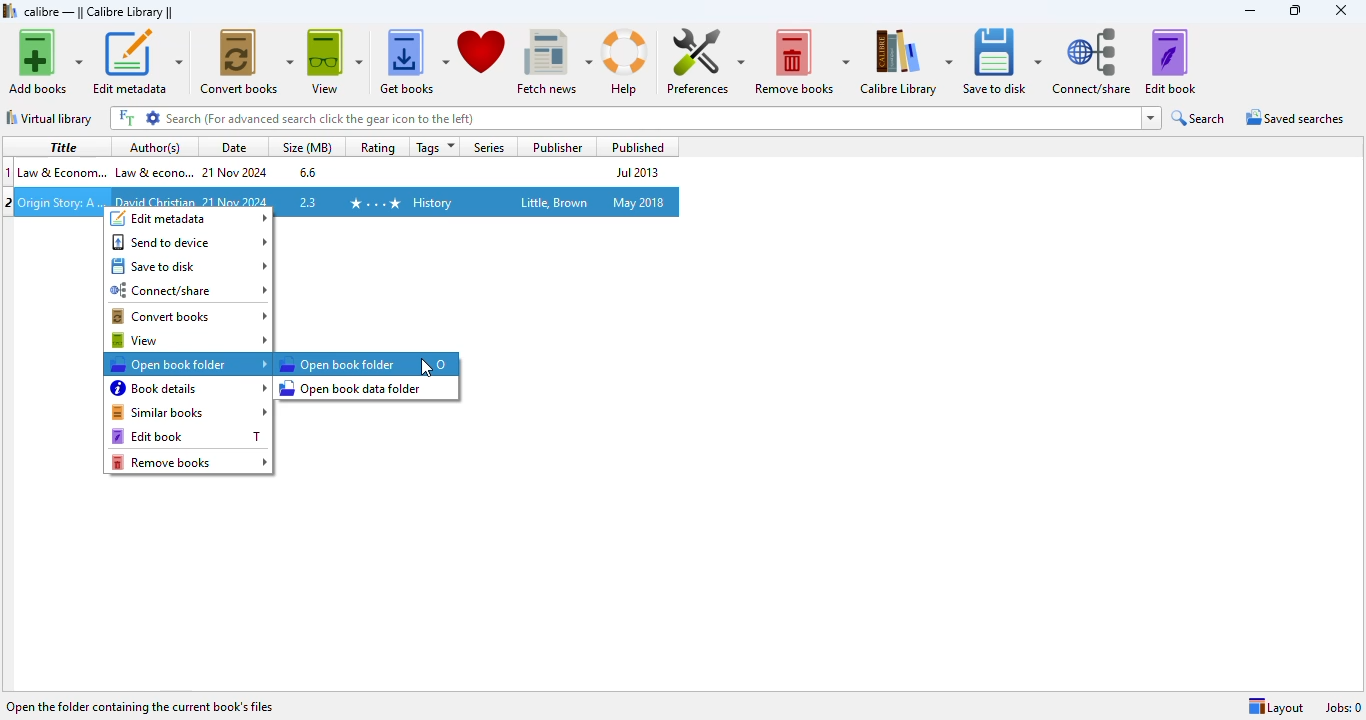 This screenshot has width=1366, height=720. Describe the element at coordinates (432, 203) in the screenshot. I see `history` at that location.